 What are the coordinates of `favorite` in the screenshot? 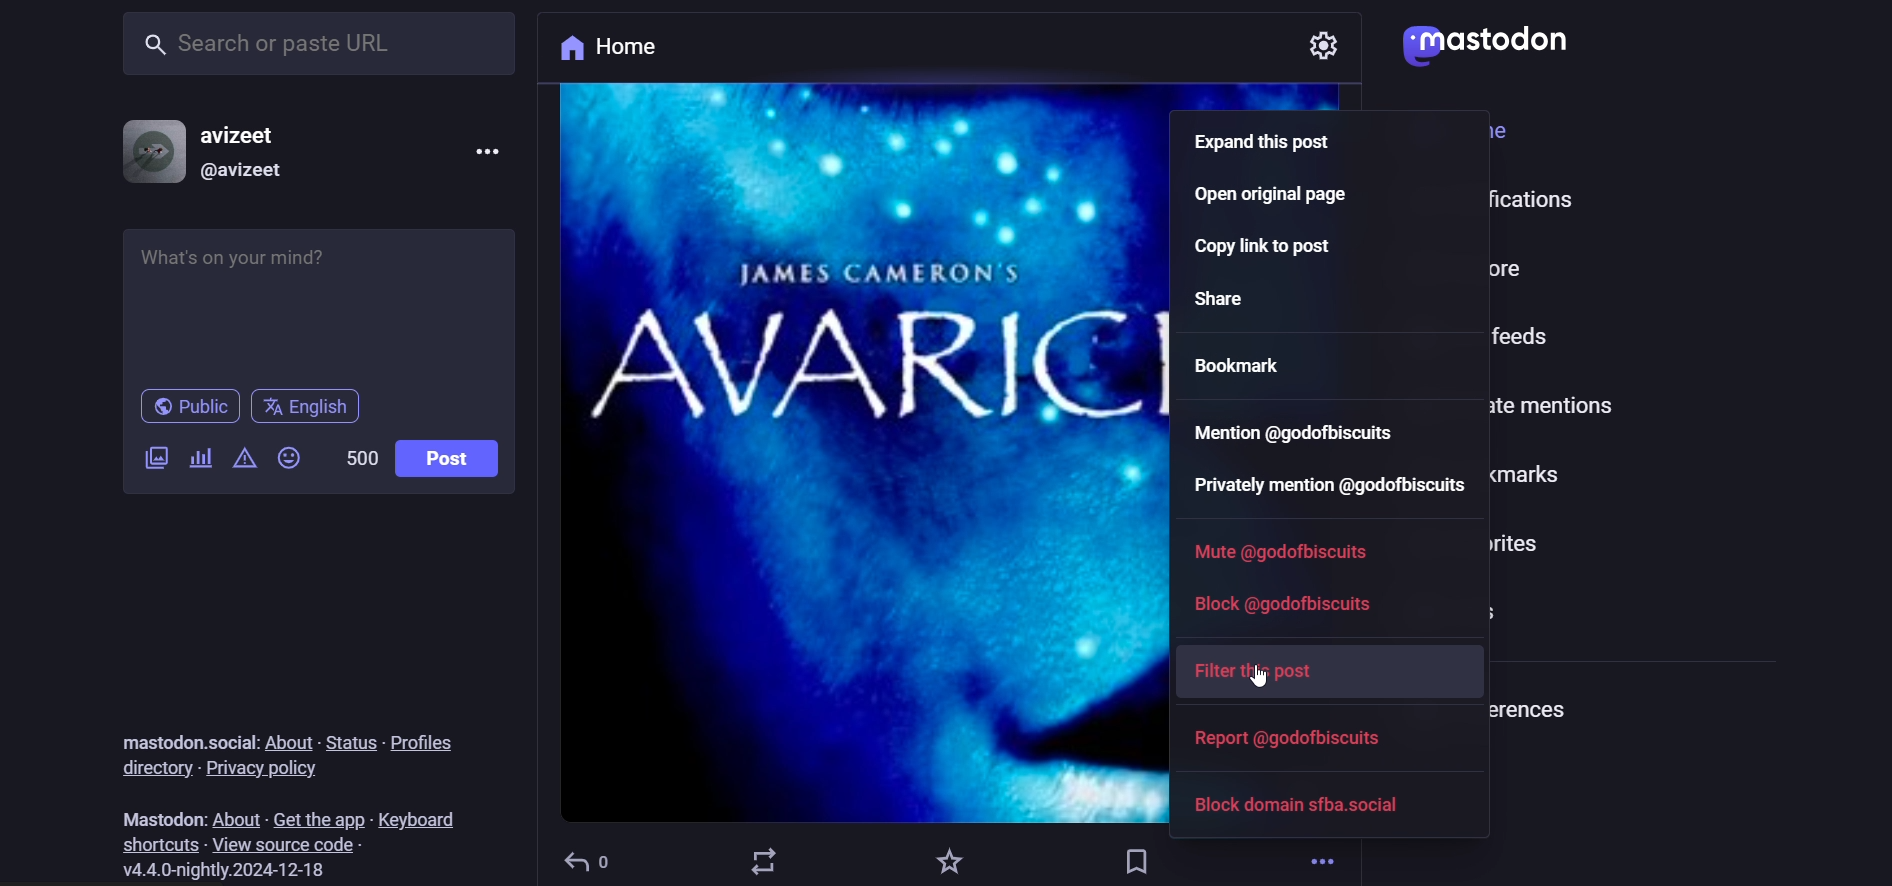 It's located at (946, 858).